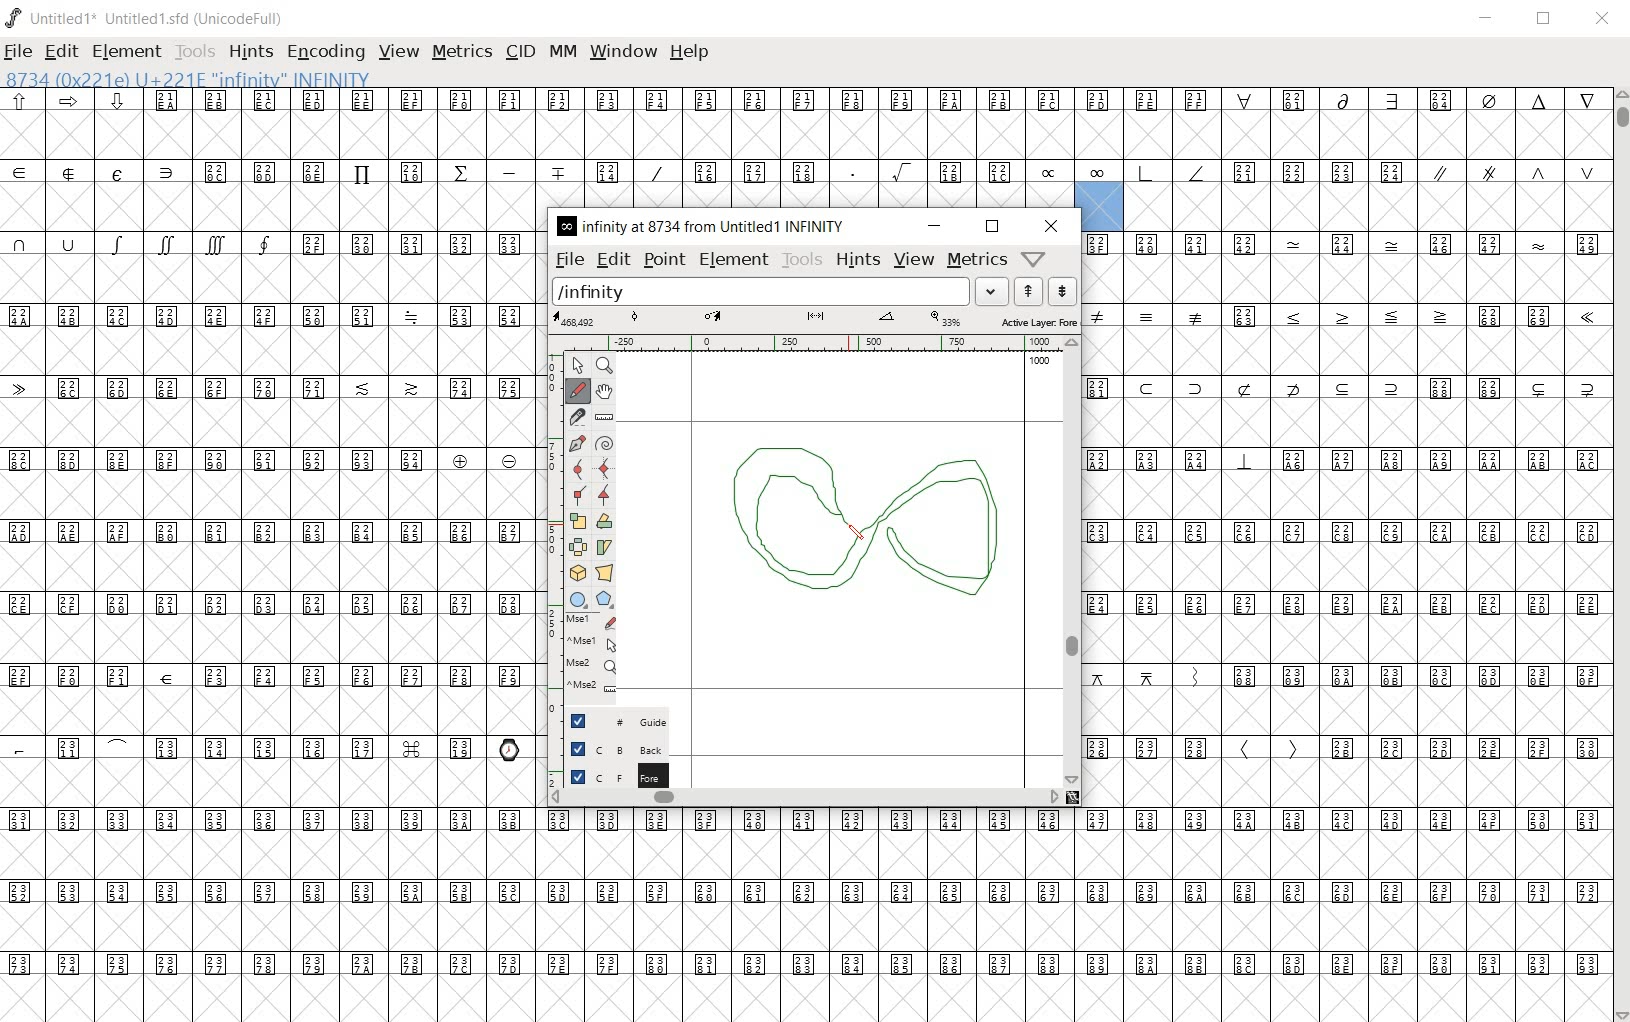 The image size is (1630, 1022). Describe the element at coordinates (1604, 19) in the screenshot. I see `close` at that location.